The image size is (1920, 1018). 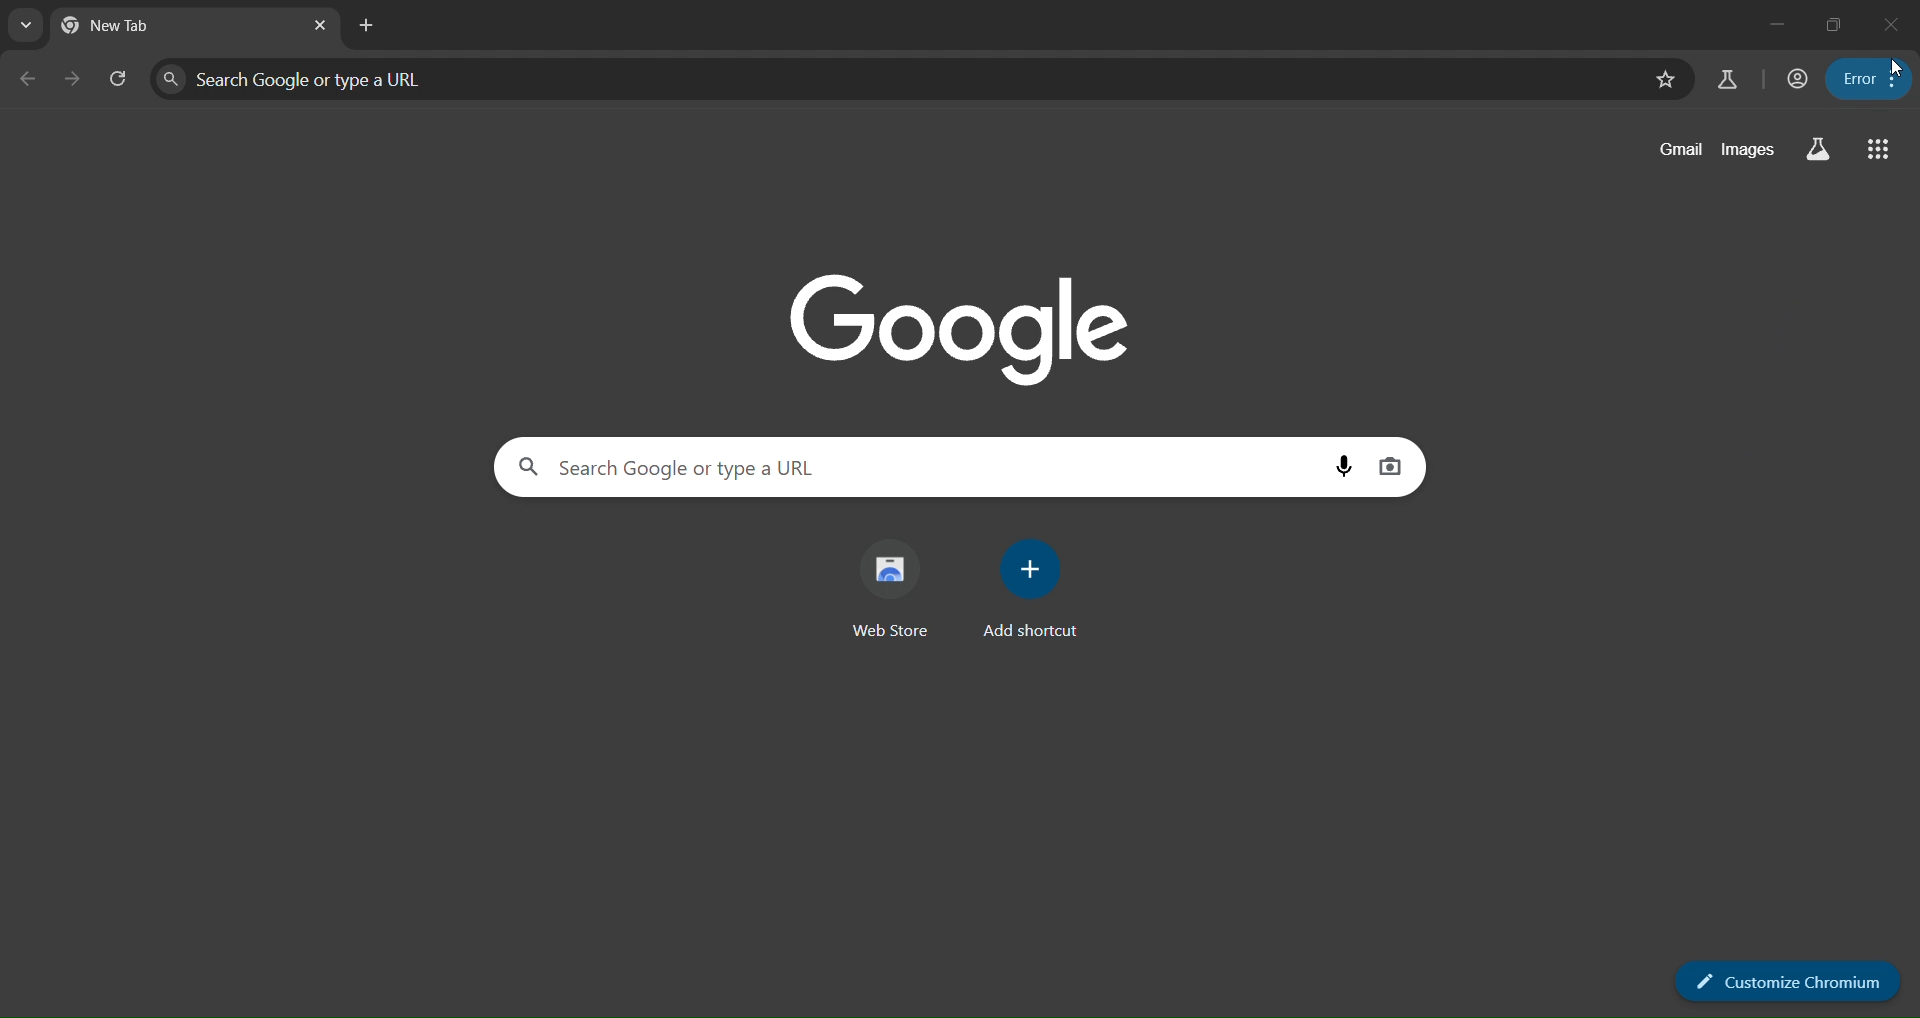 I want to click on bookmark page, so click(x=1667, y=81).